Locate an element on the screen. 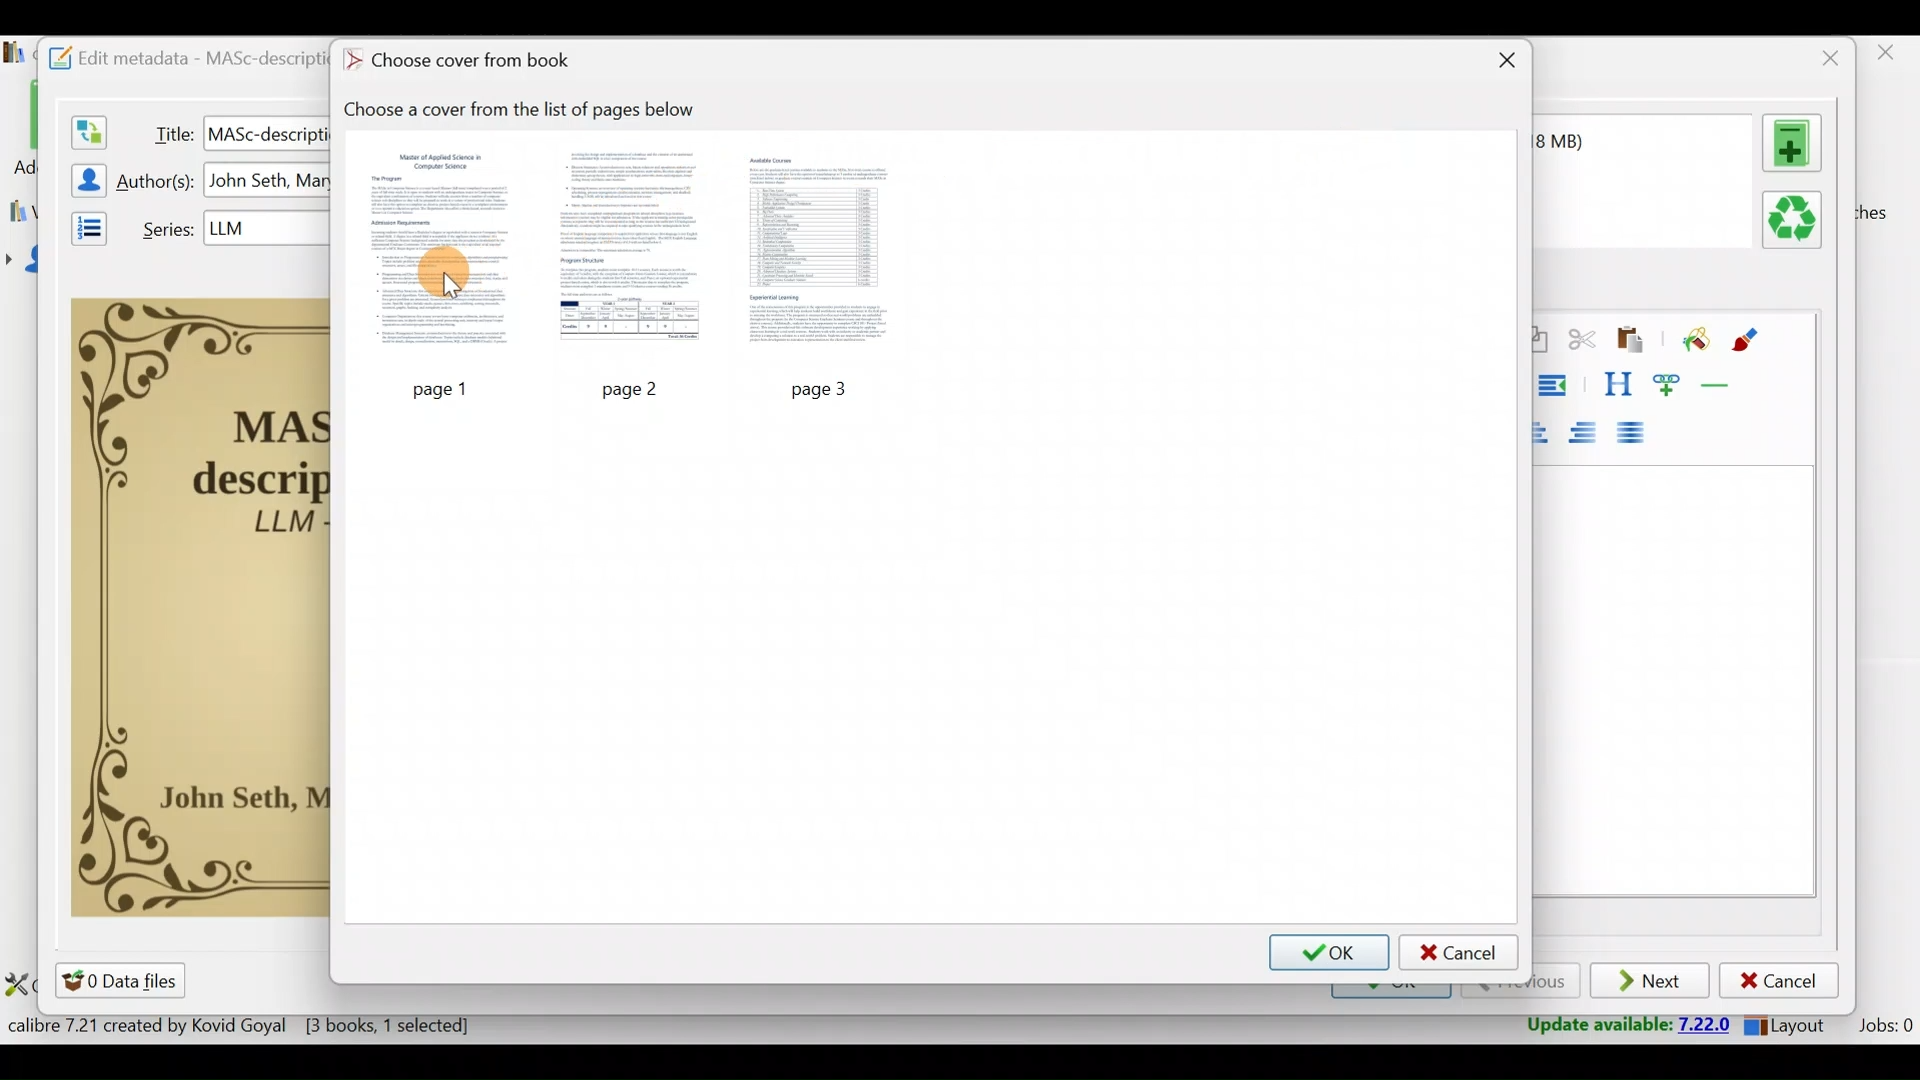  Page 1 is located at coordinates (437, 255).